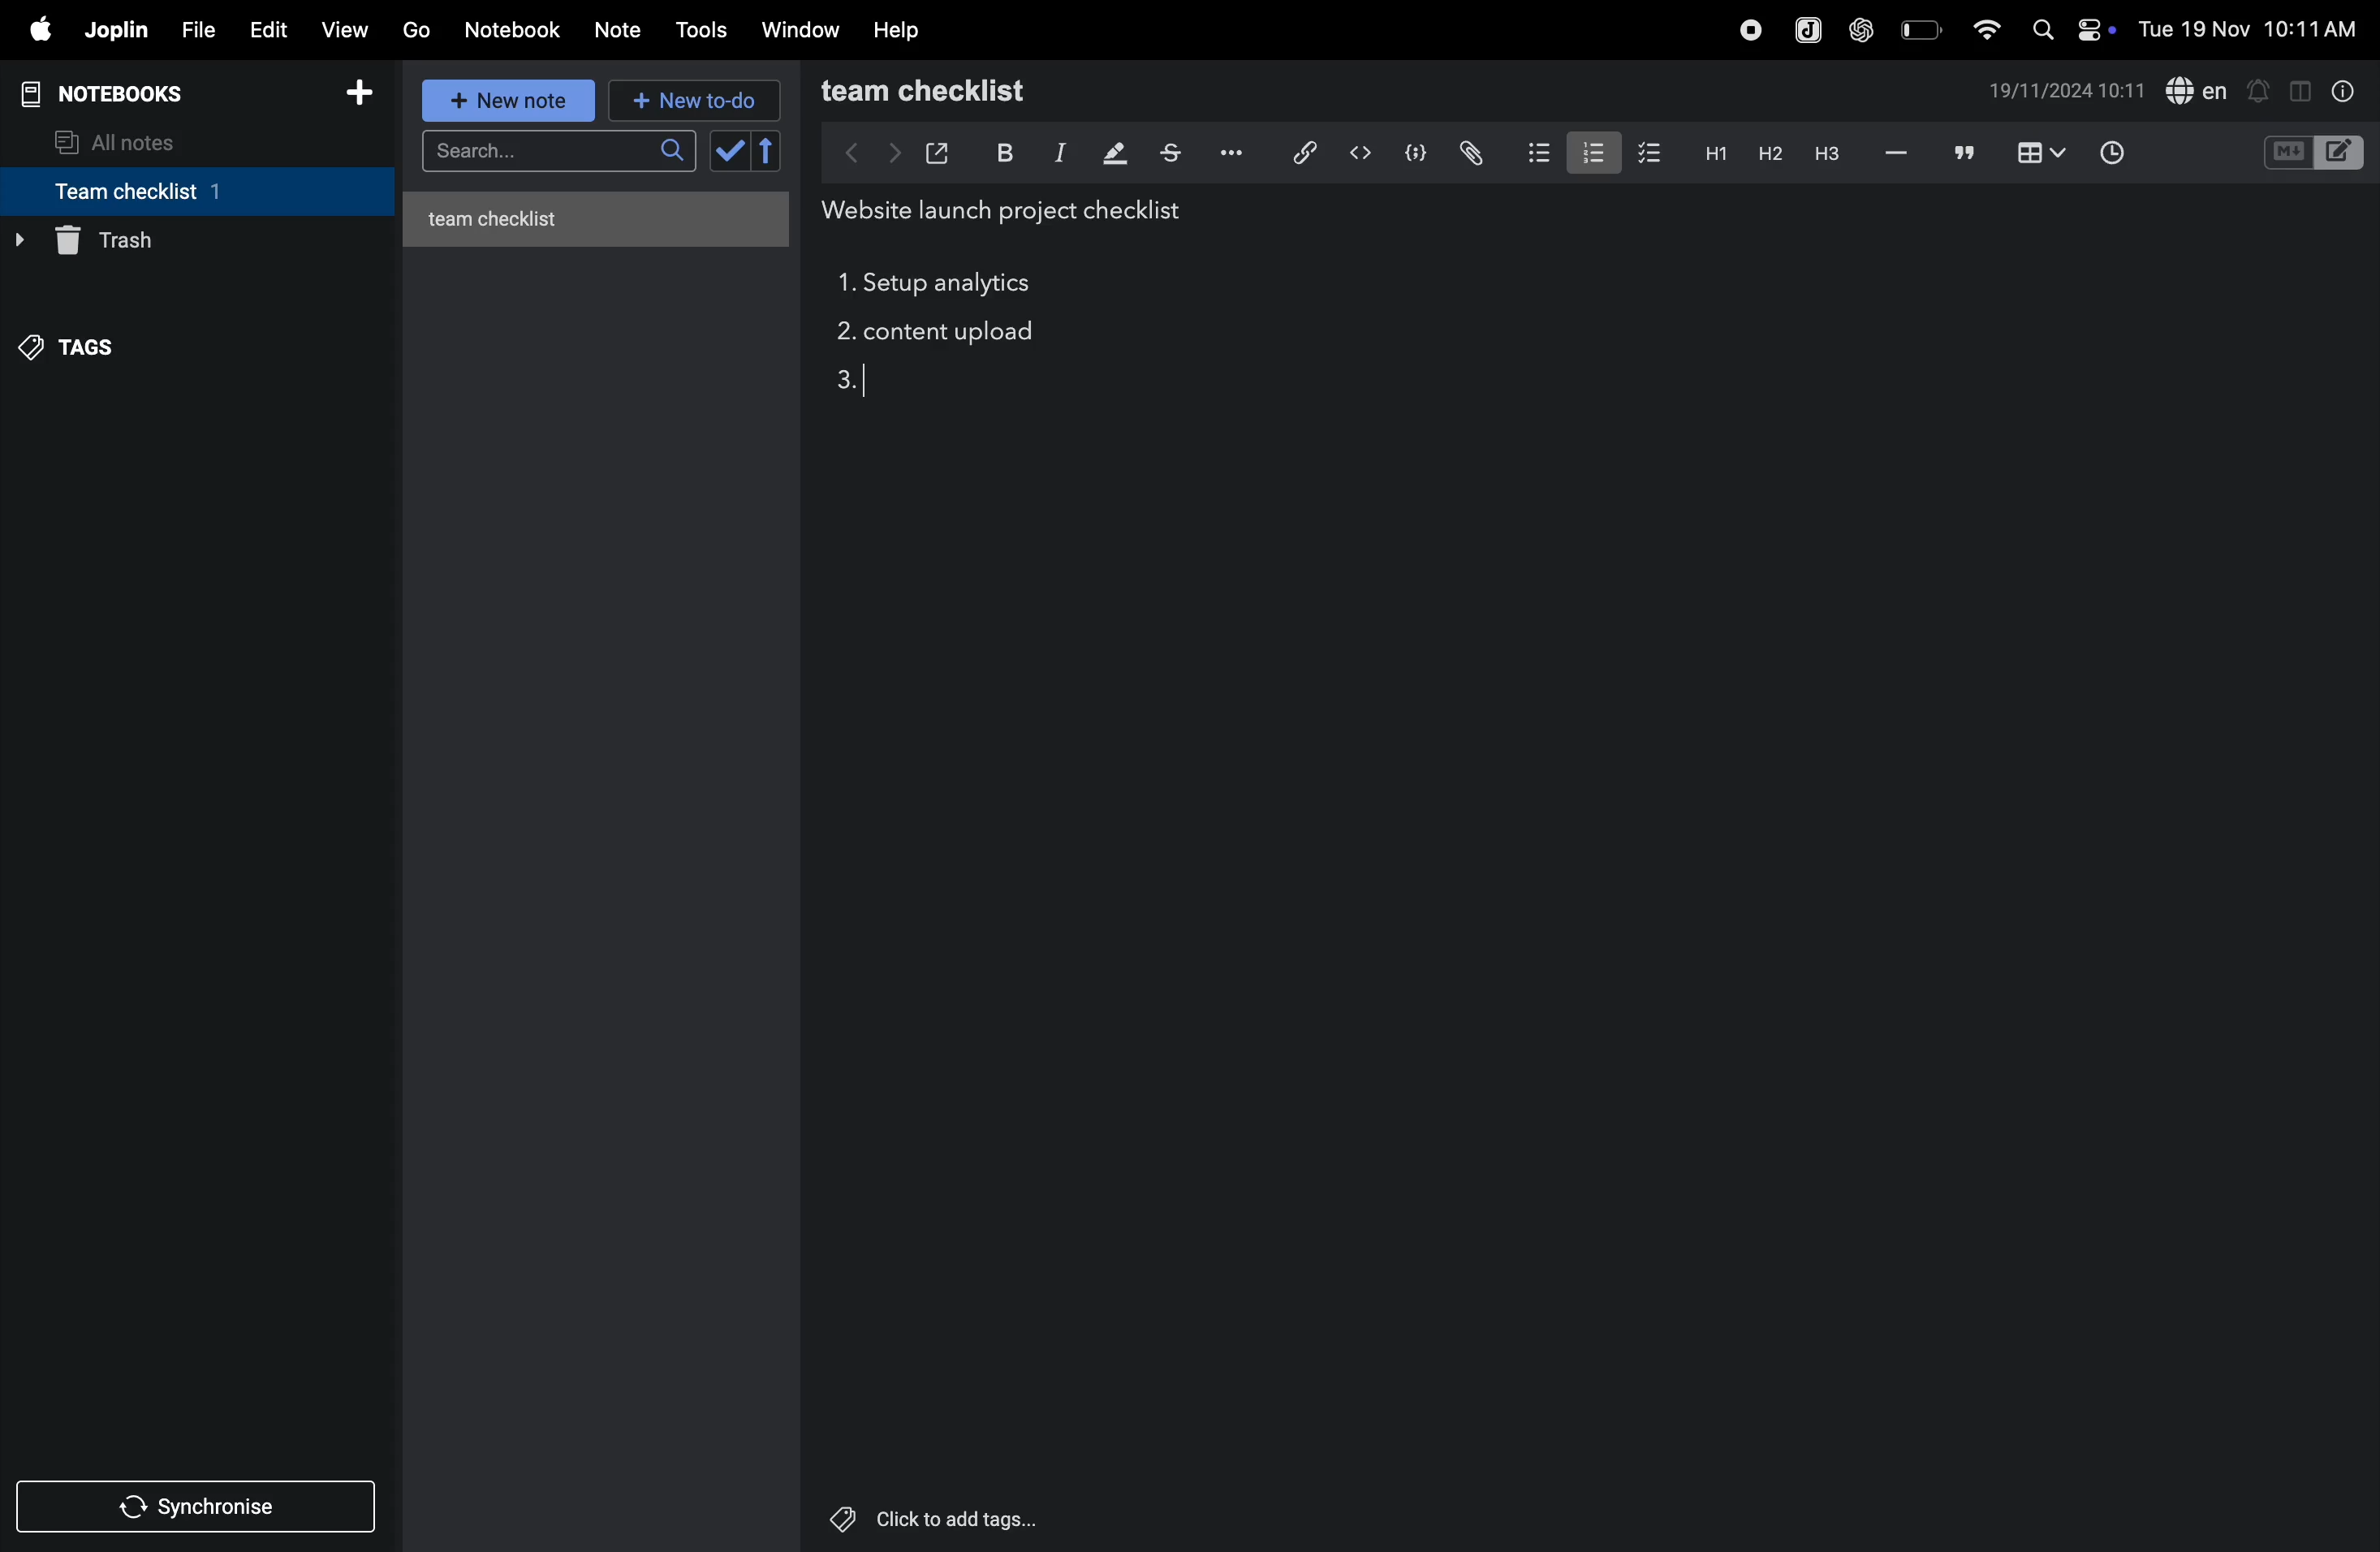  What do you see at coordinates (200, 1505) in the screenshot?
I see `synchronize` at bounding box center [200, 1505].